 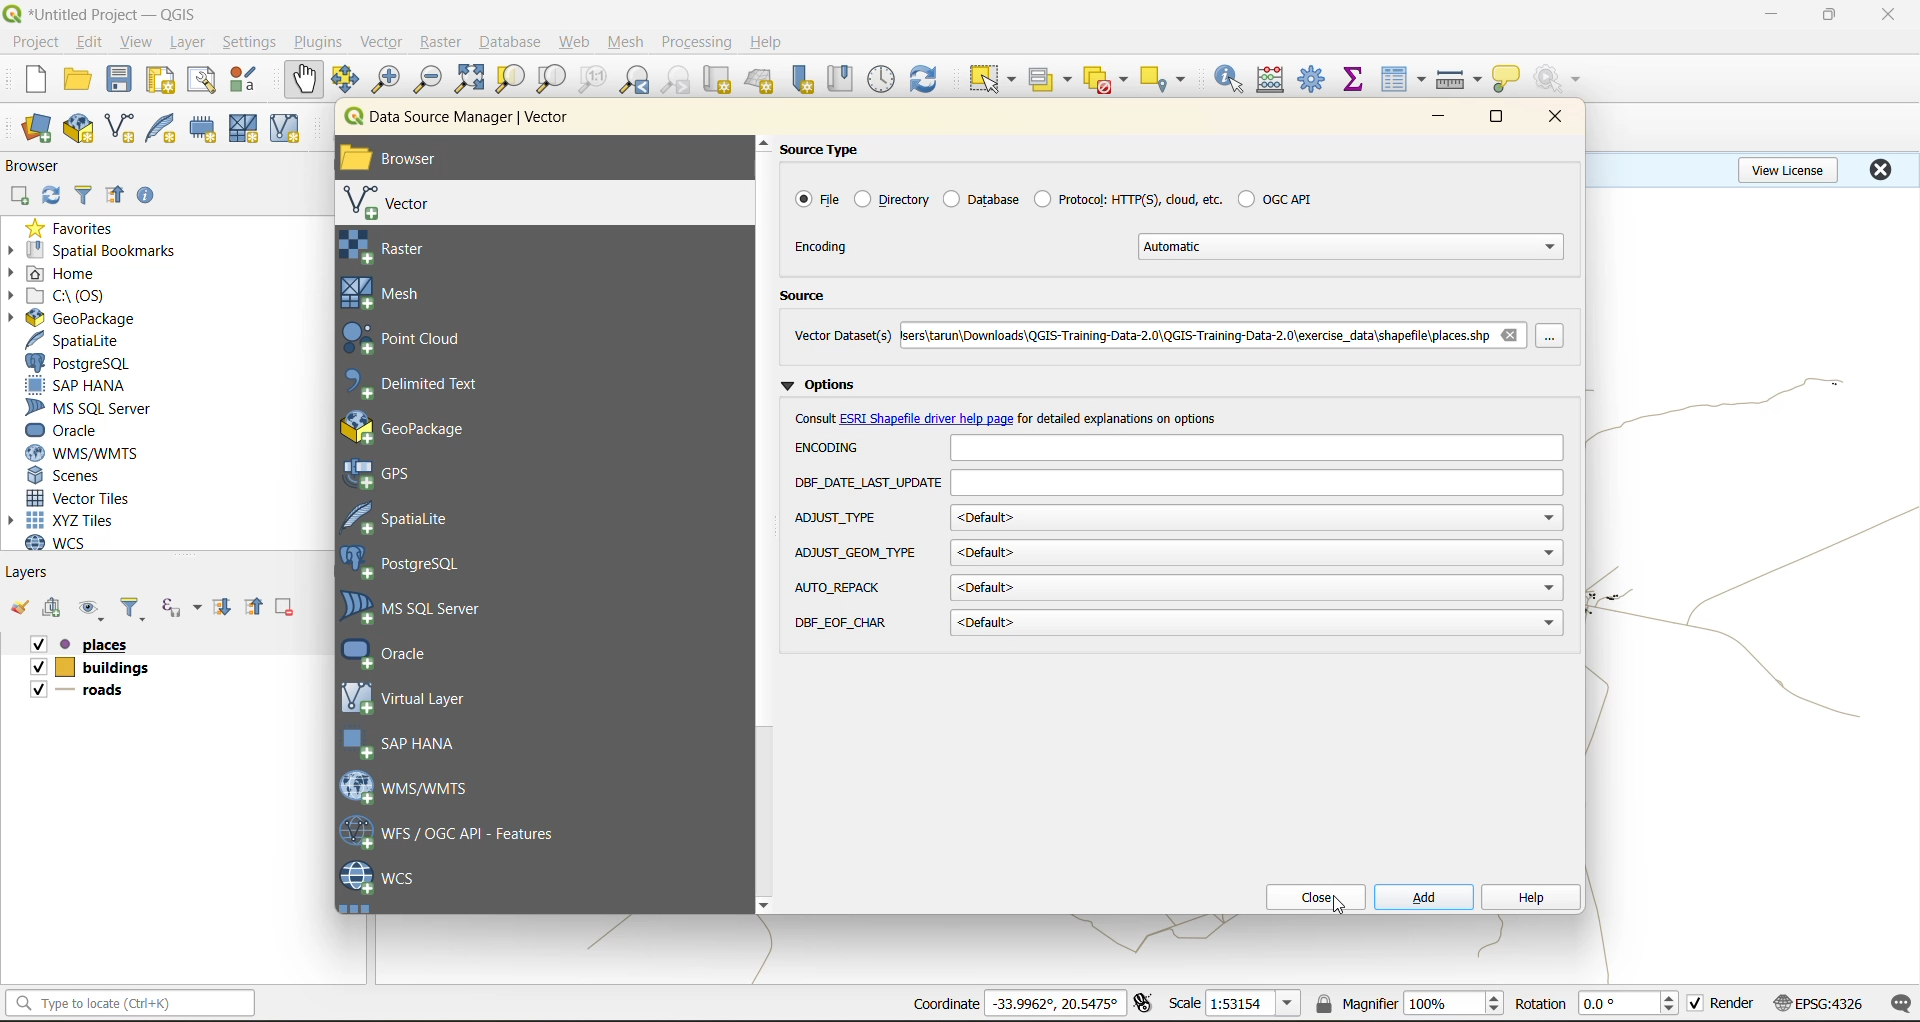 I want to click on oracle, so click(x=402, y=653).